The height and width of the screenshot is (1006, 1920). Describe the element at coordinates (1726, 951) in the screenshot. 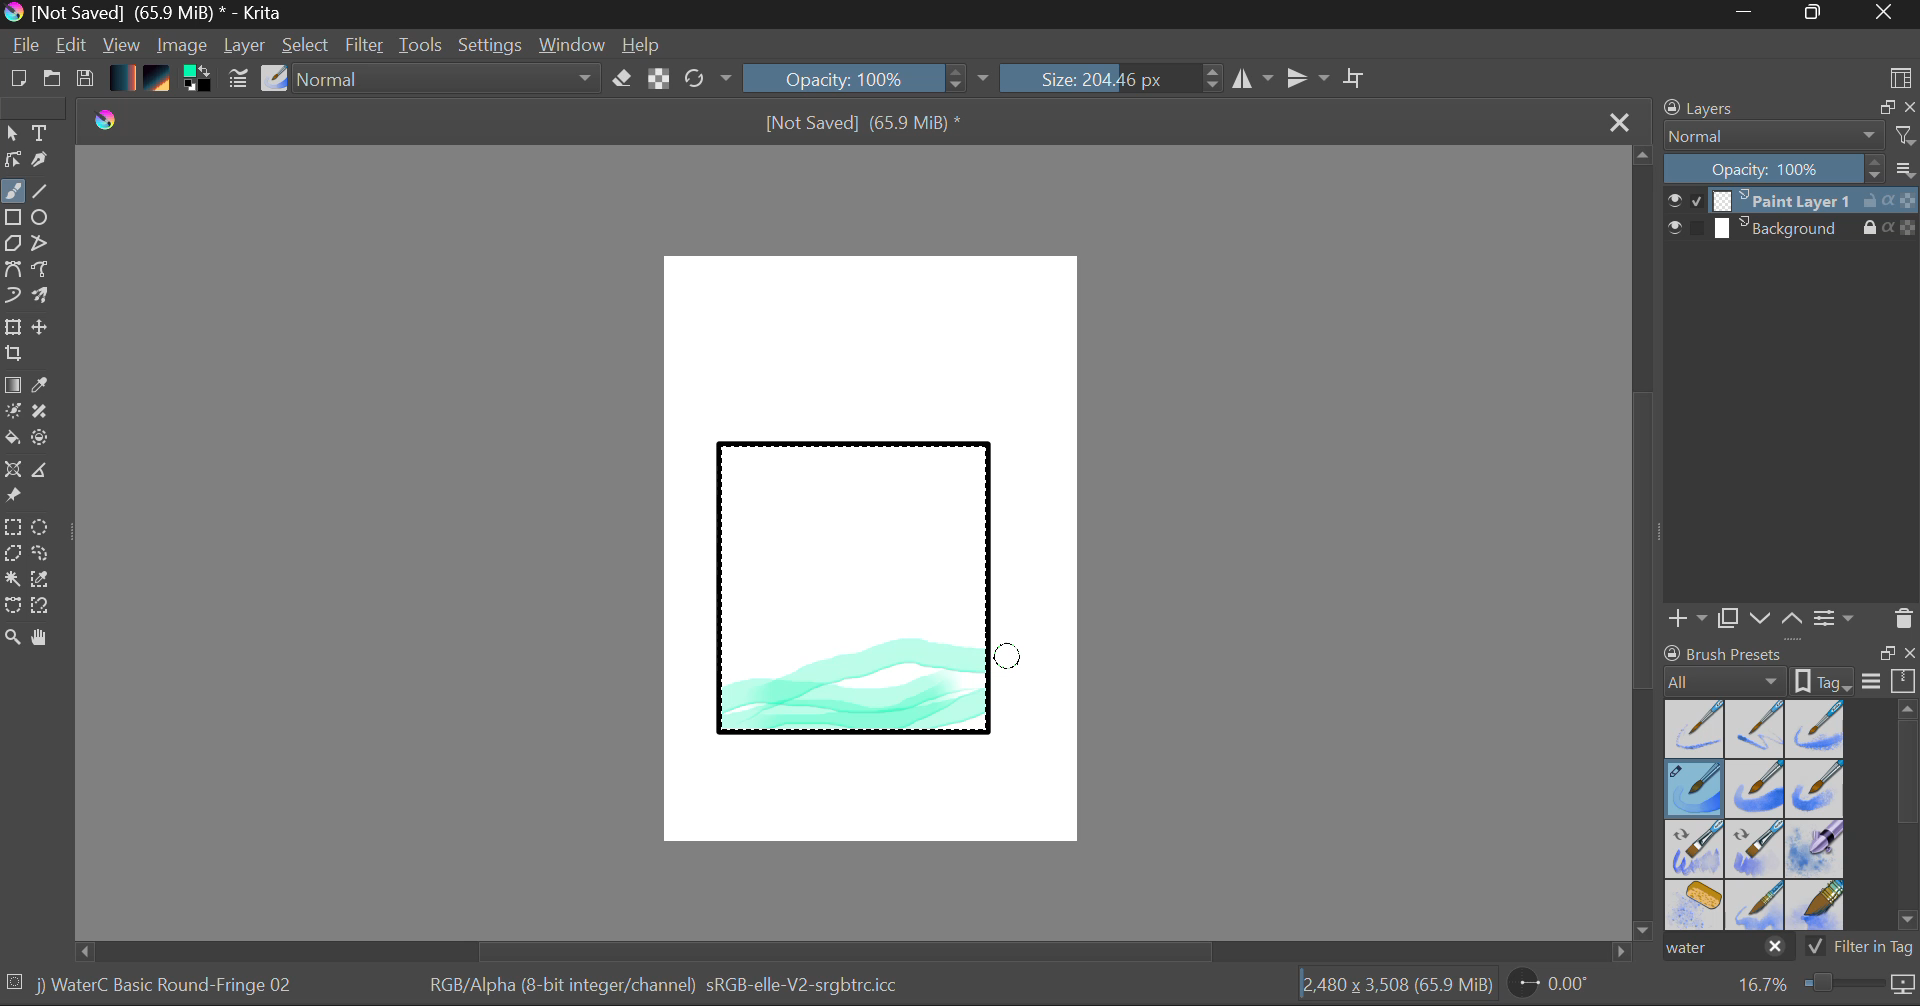

I see `"water" search in brush presets` at that location.